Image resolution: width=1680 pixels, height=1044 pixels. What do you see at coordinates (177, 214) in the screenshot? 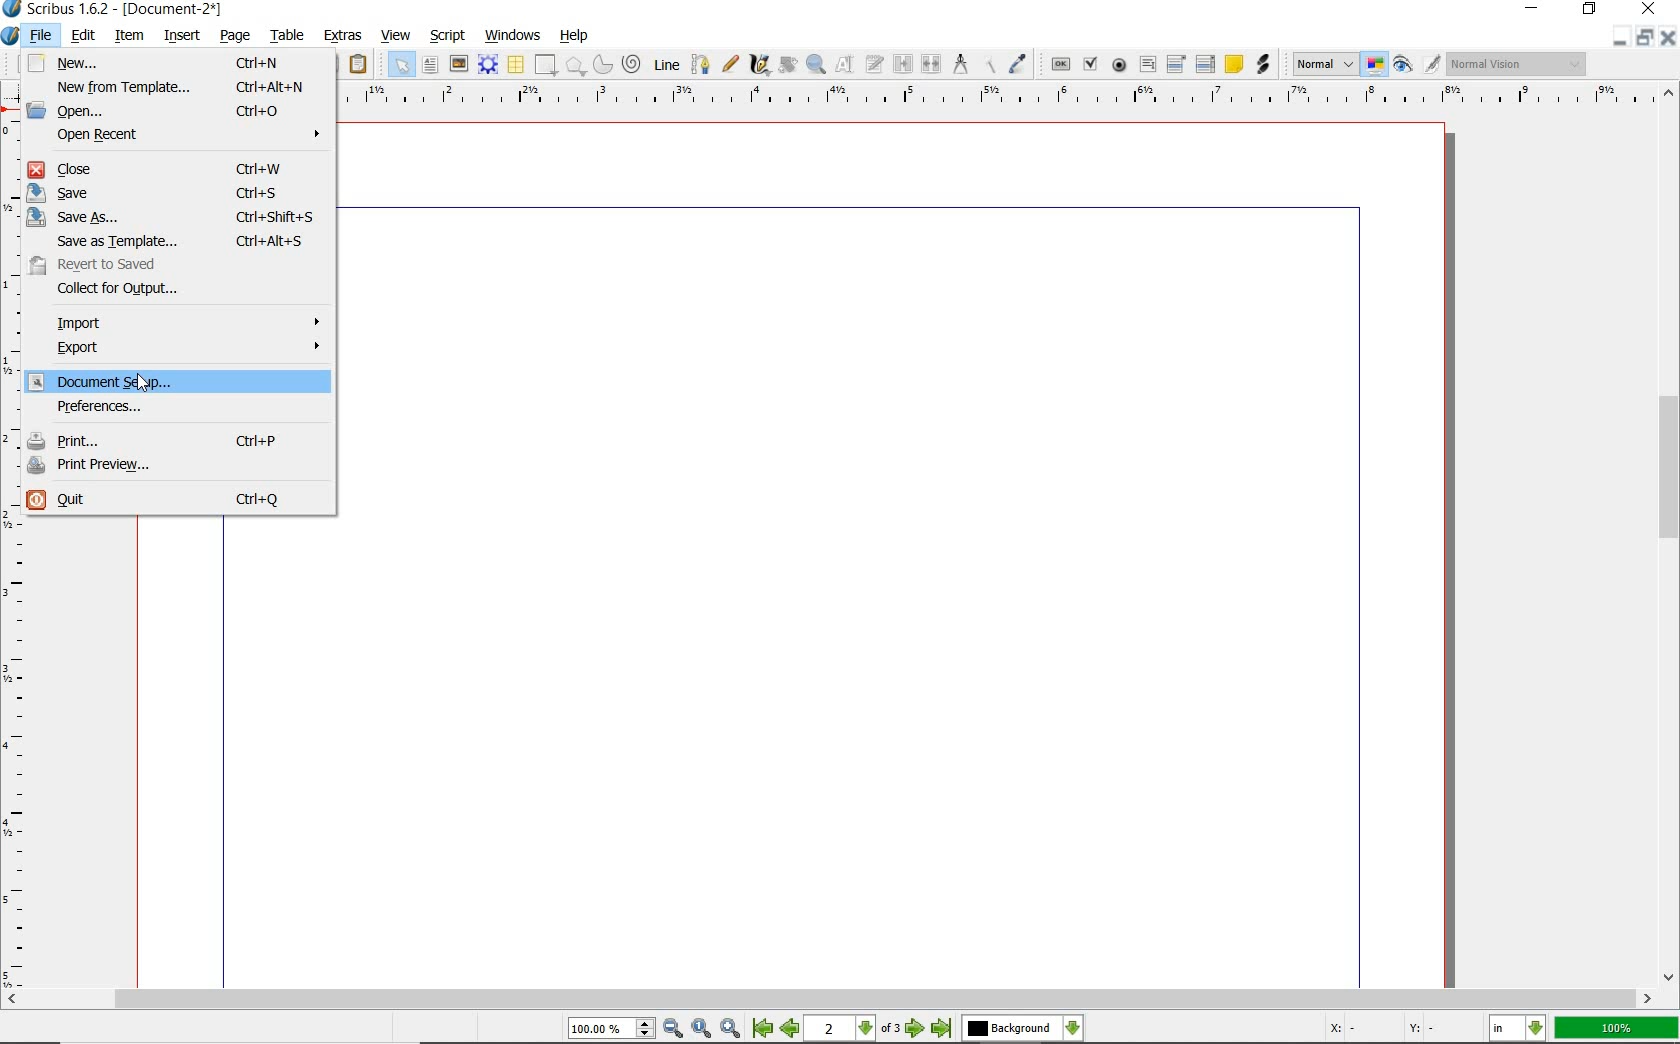
I see `save us` at bounding box center [177, 214].